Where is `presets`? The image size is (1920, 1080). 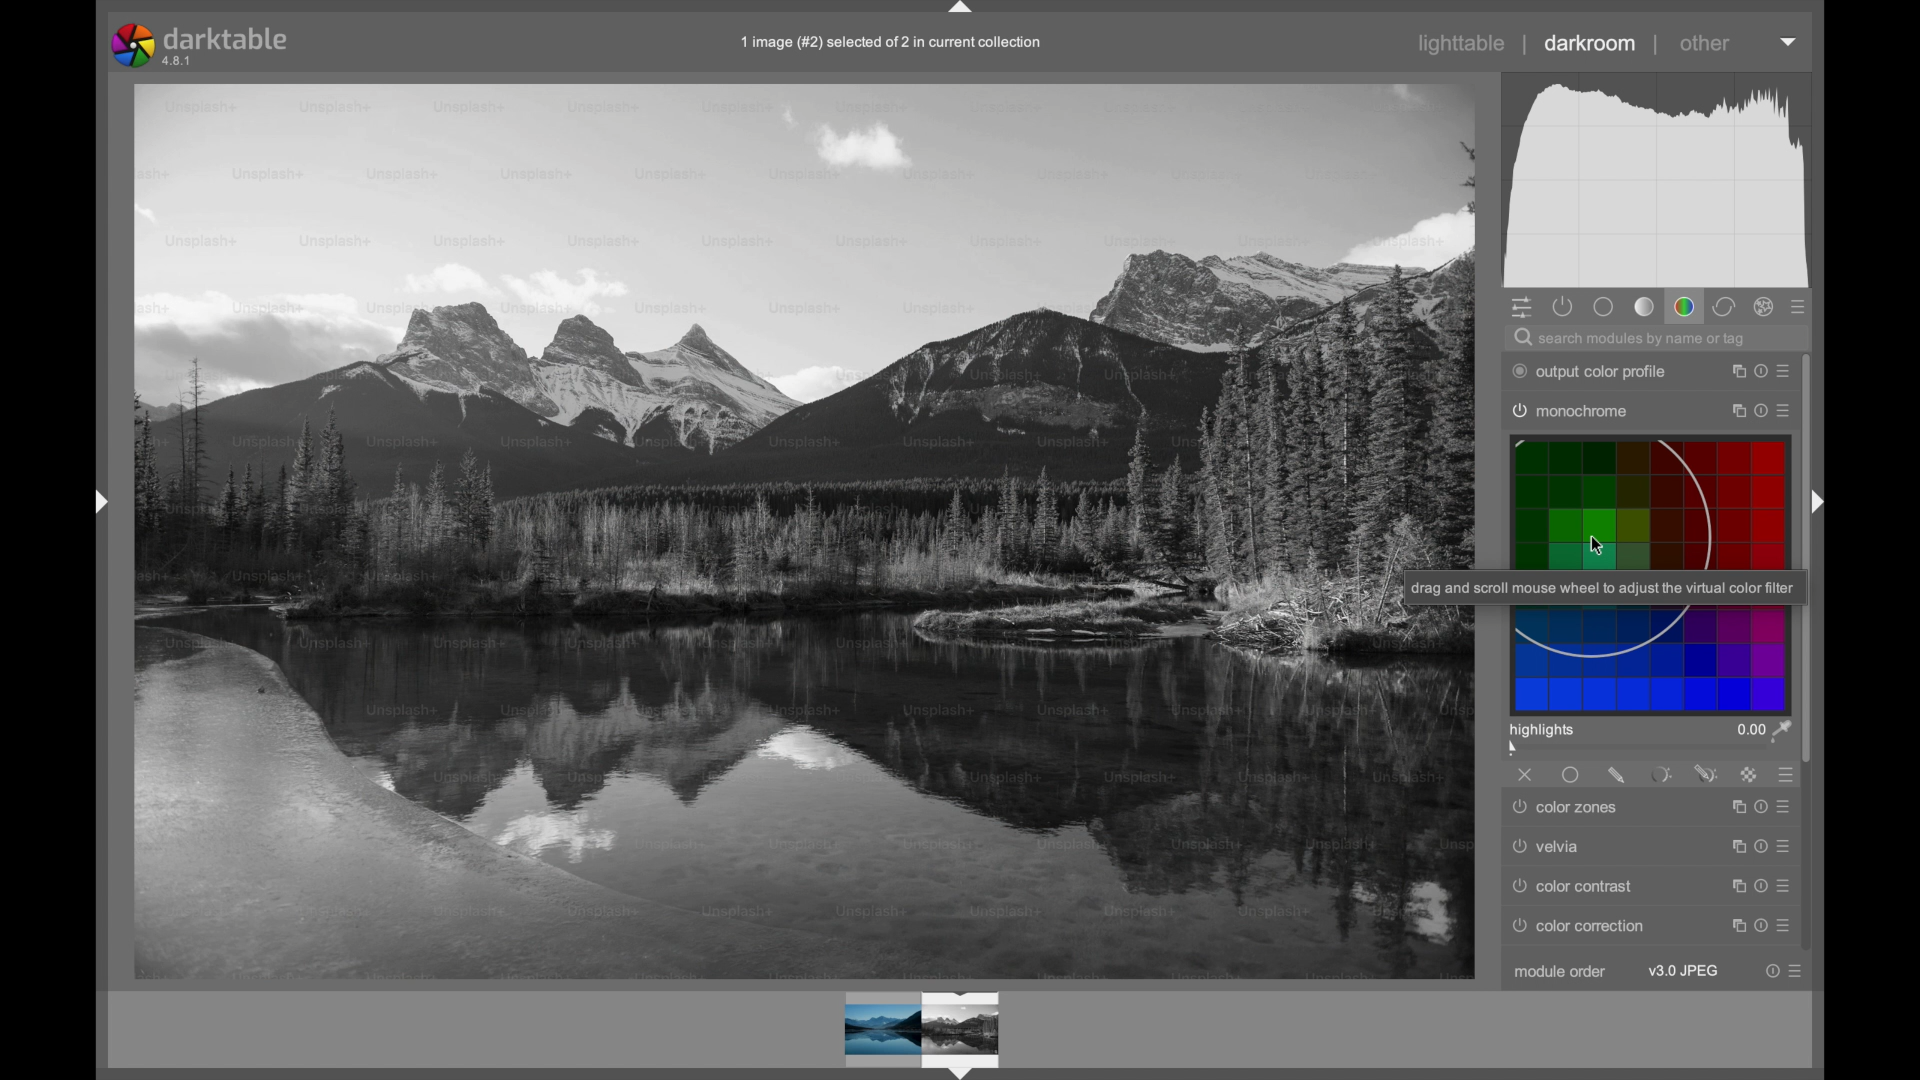 presets is located at coordinates (1799, 971).